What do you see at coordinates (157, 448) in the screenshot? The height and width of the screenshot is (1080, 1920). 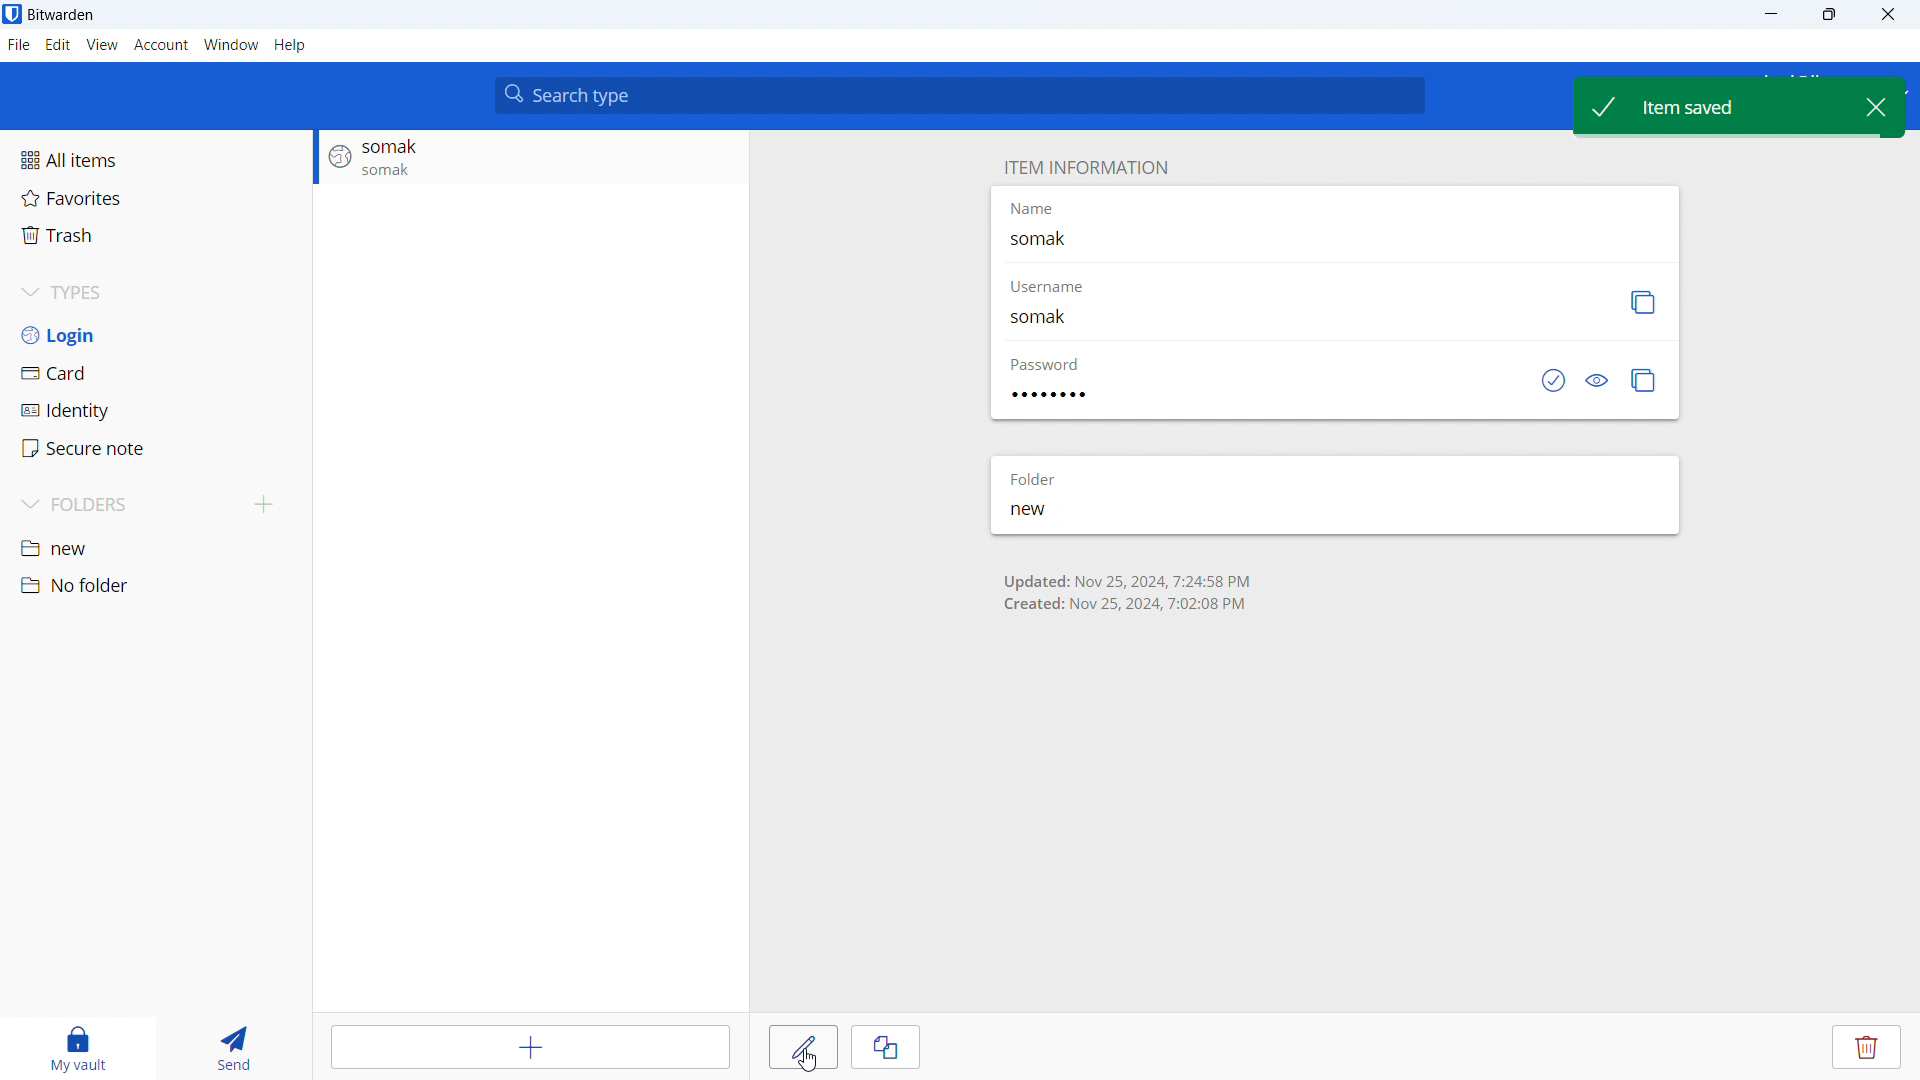 I see `secure note` at bounding box center [157, 448].